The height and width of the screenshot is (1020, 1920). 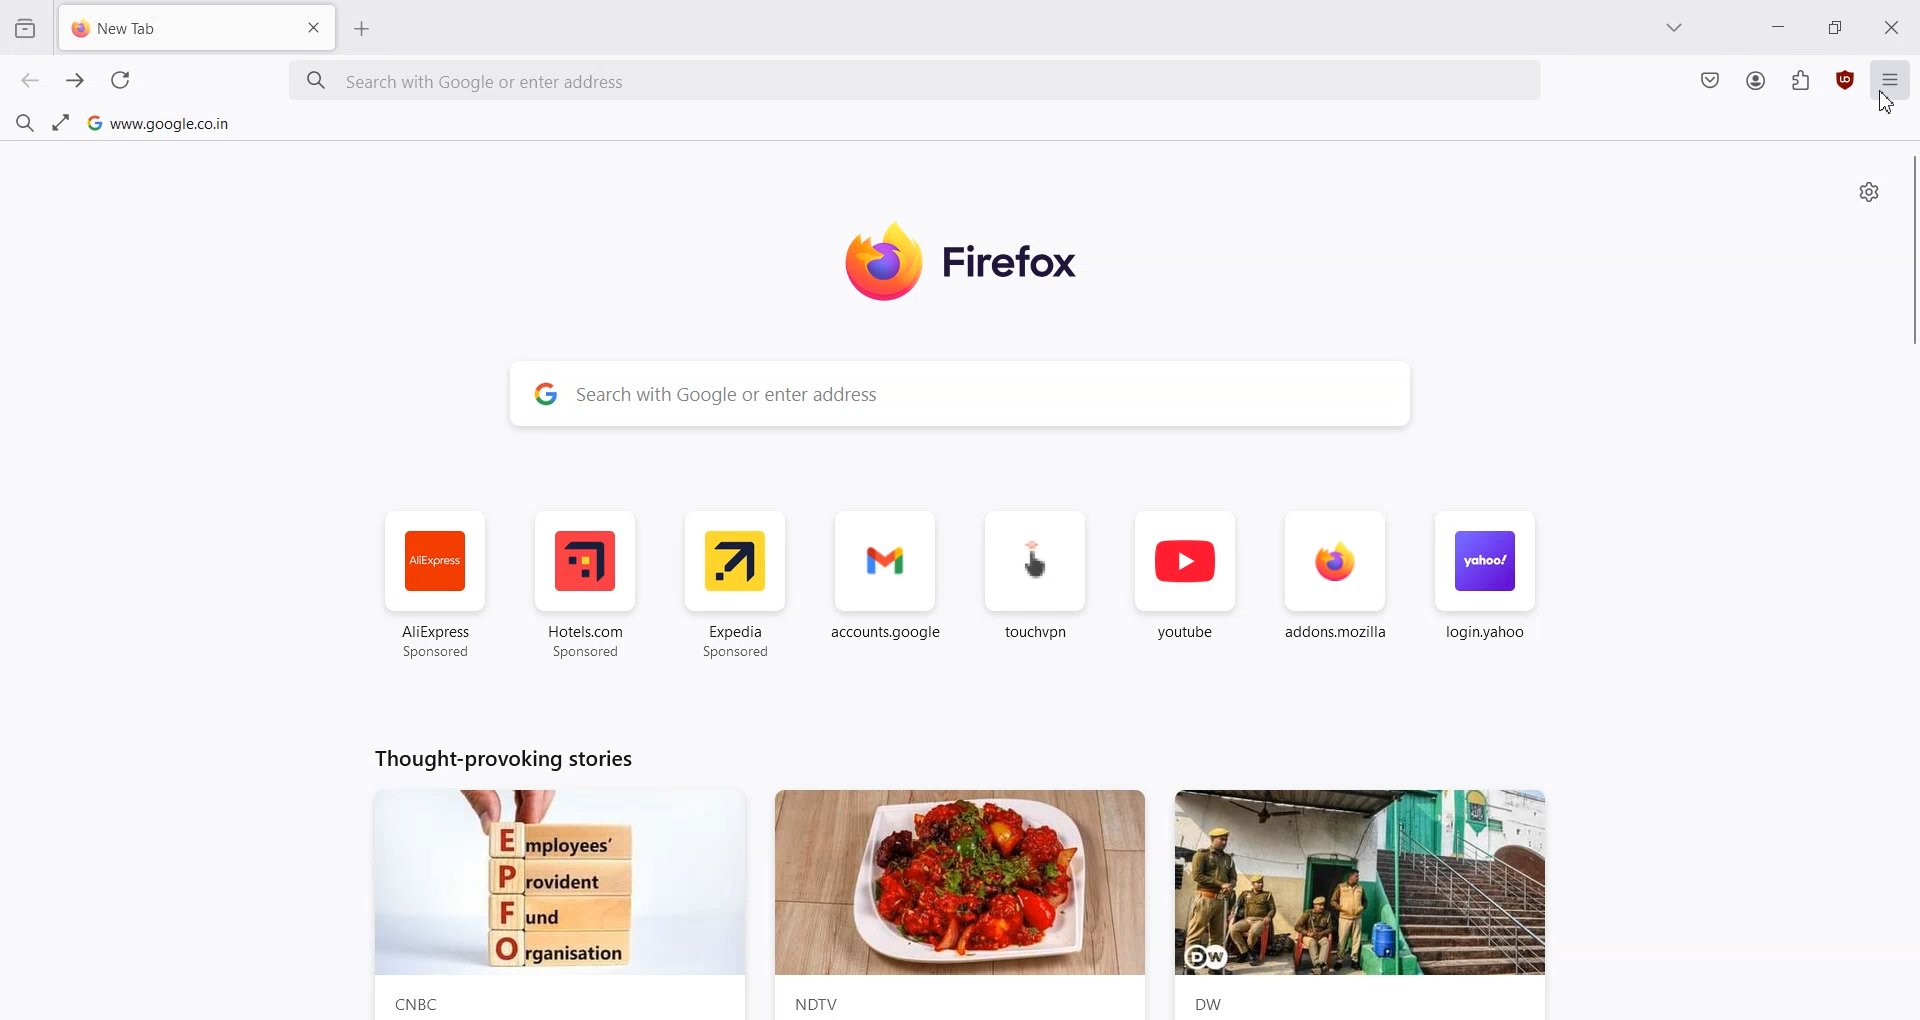 I want to click on Search bar, so click(x=916, y=82).